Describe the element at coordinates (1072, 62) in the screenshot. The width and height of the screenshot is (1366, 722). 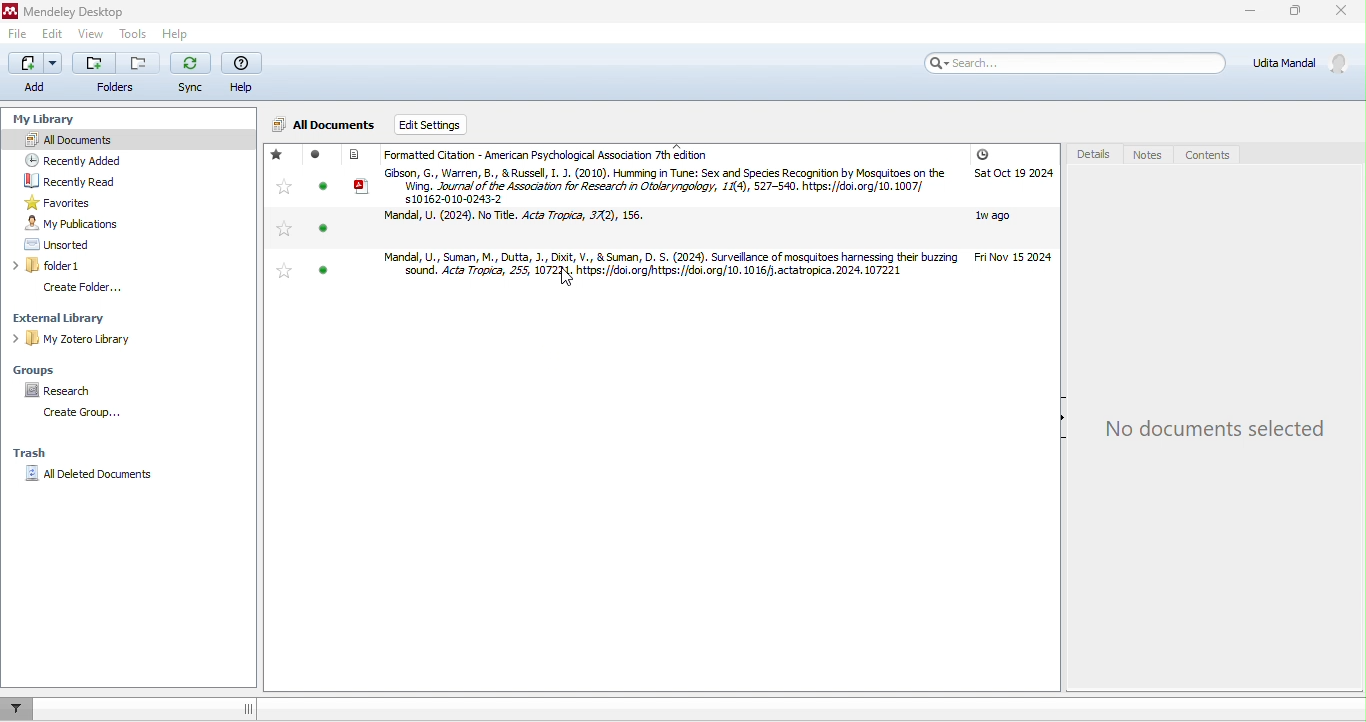
I see `search bar` at that location.